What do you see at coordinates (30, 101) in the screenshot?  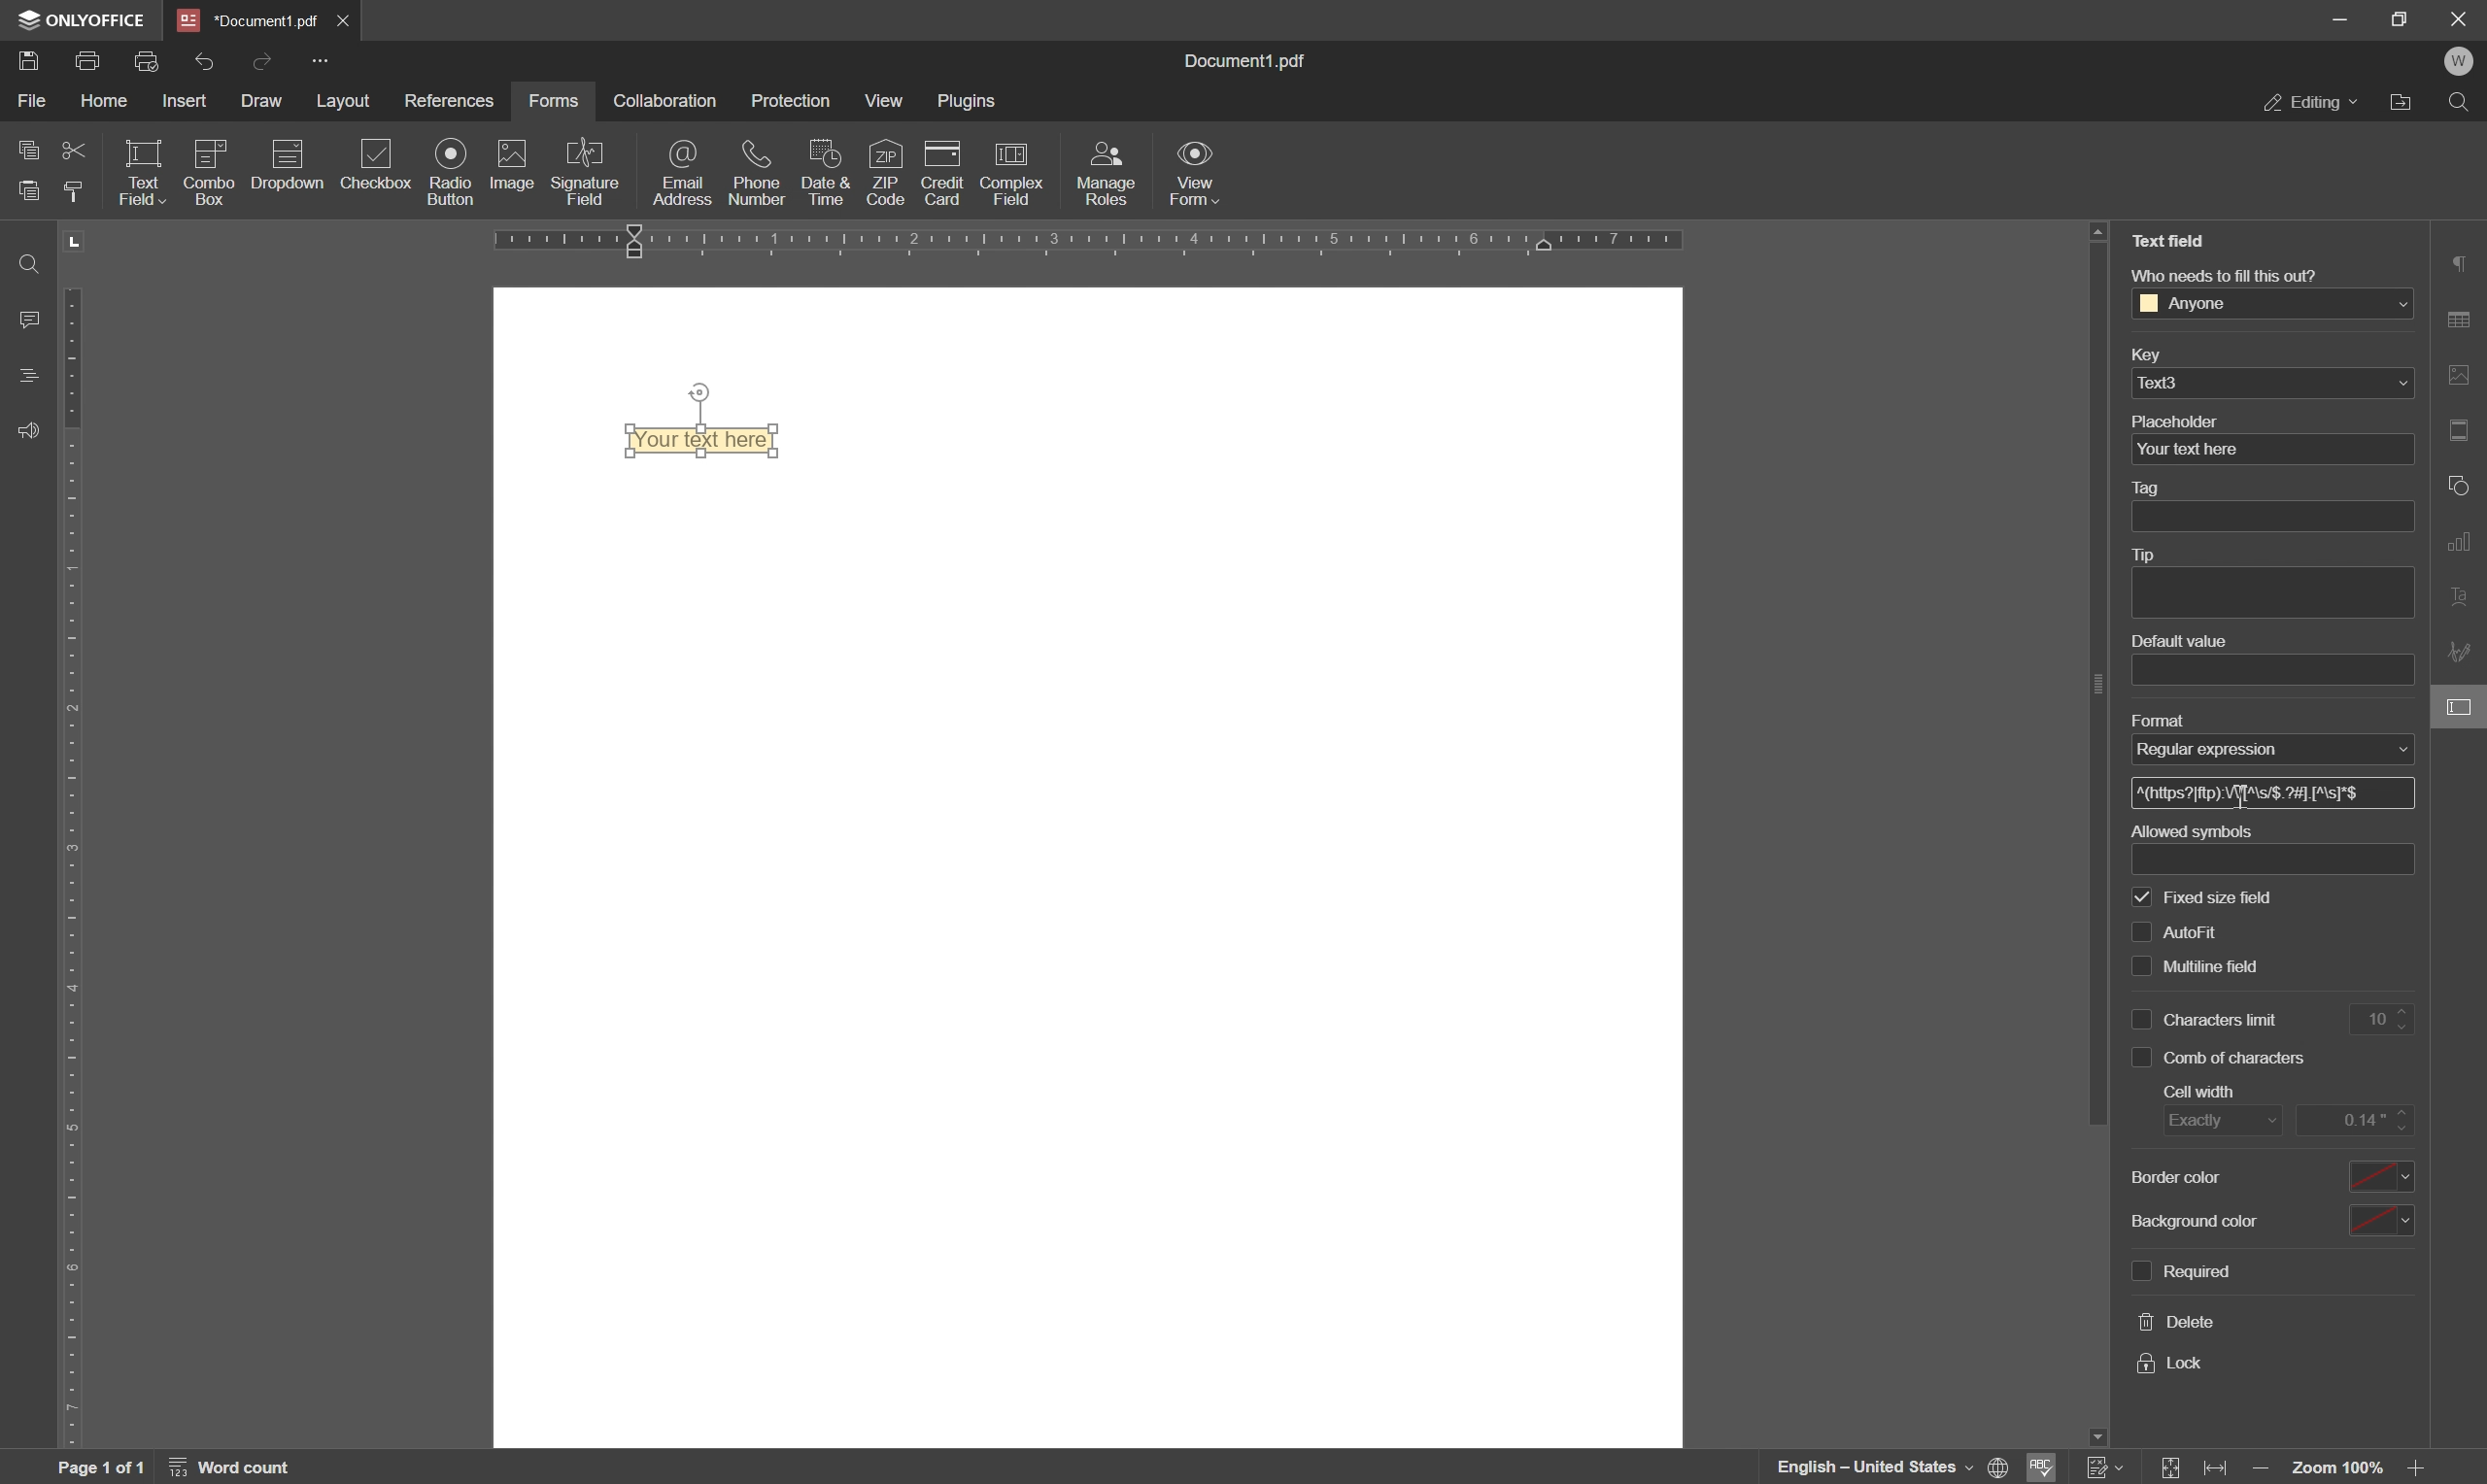 I see `file` at bounding box center [30, 101].